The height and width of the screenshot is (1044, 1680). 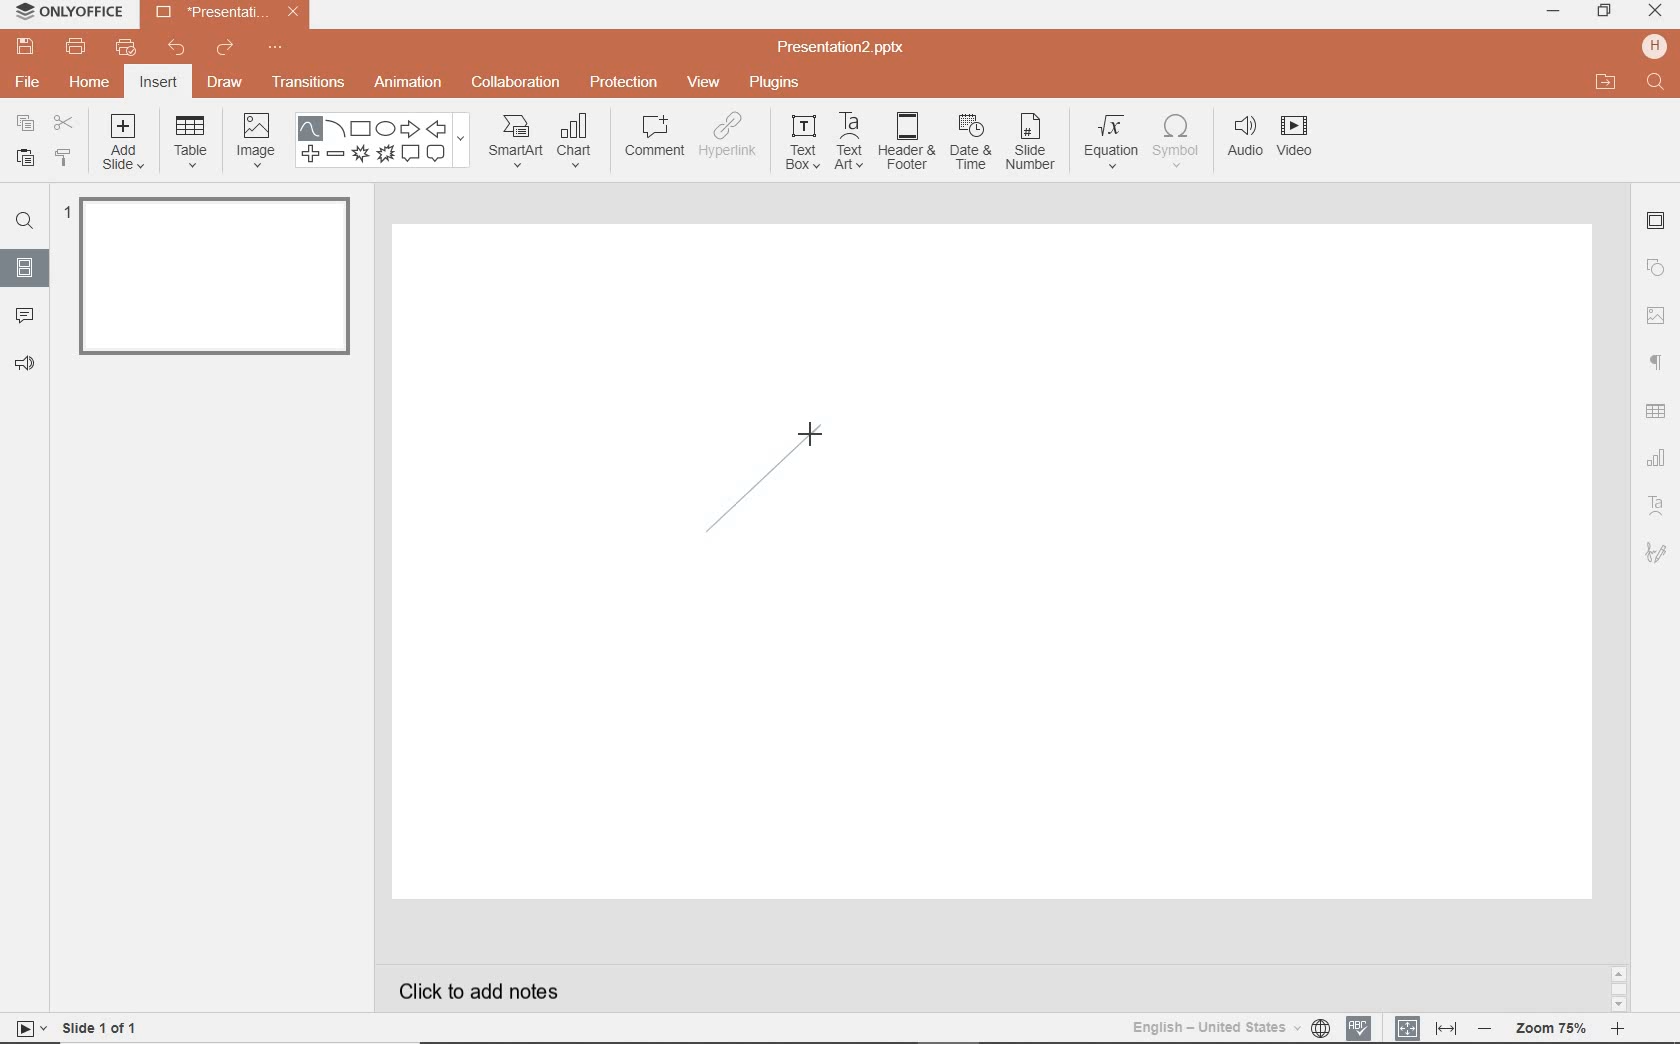 I want to click on TRANSITIONS, so click(x=311, y=84).